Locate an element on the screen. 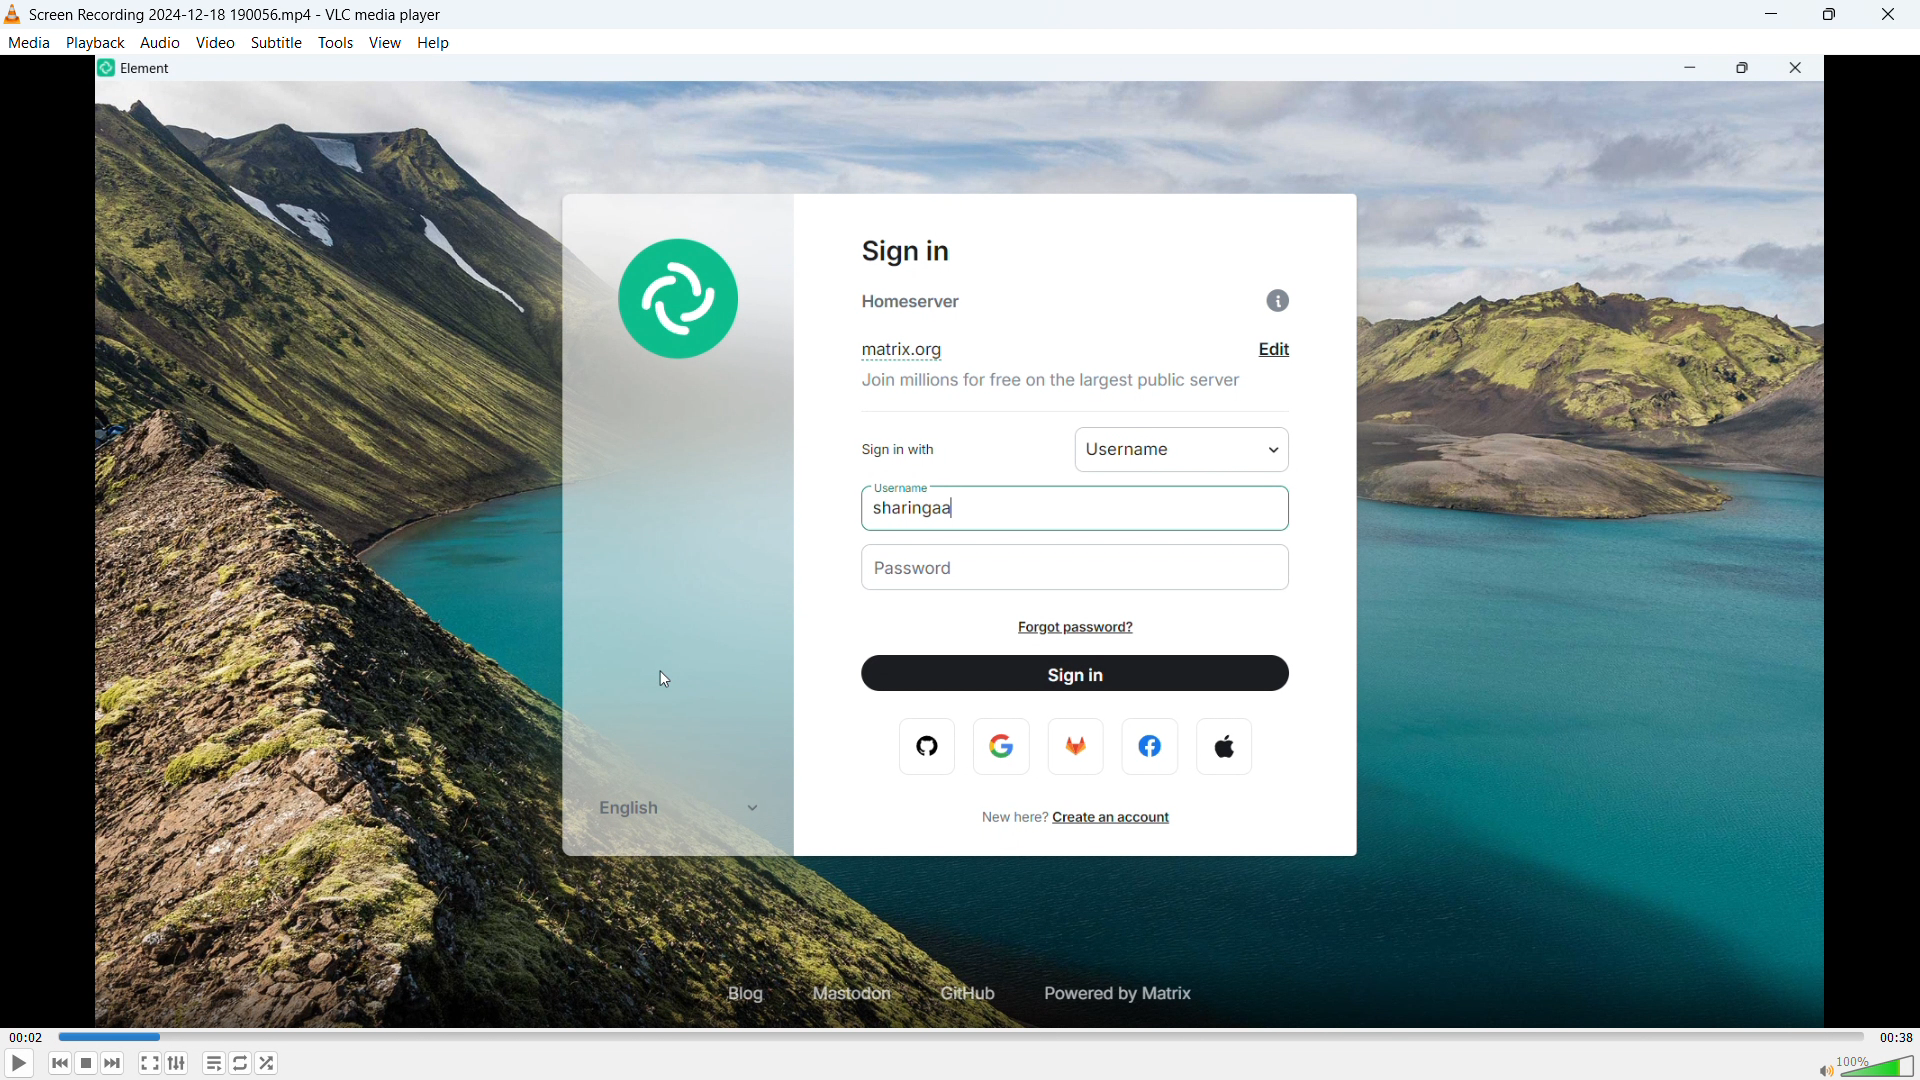 This screenshot has width=1920, height=1080. time bar is located at coordinates (963, 1037).